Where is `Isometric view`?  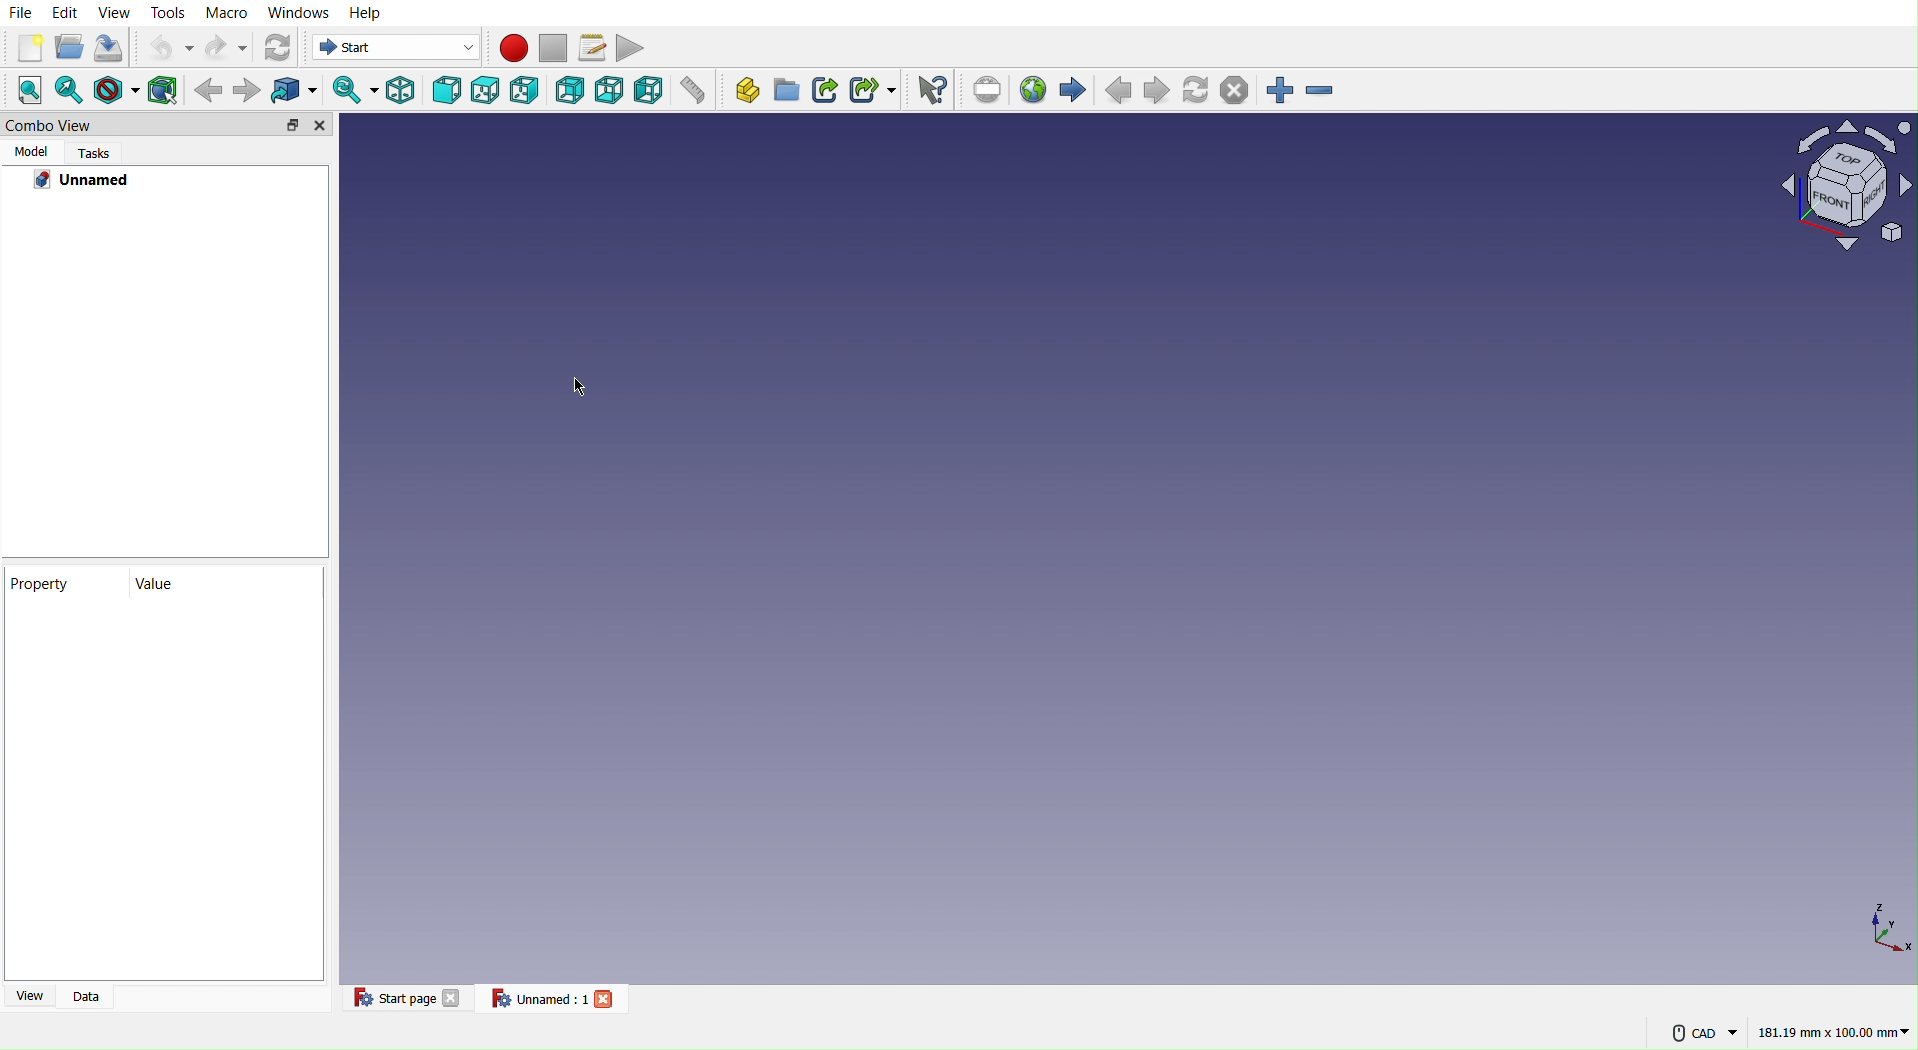 Isometric view is located at coordinates (402, 91).